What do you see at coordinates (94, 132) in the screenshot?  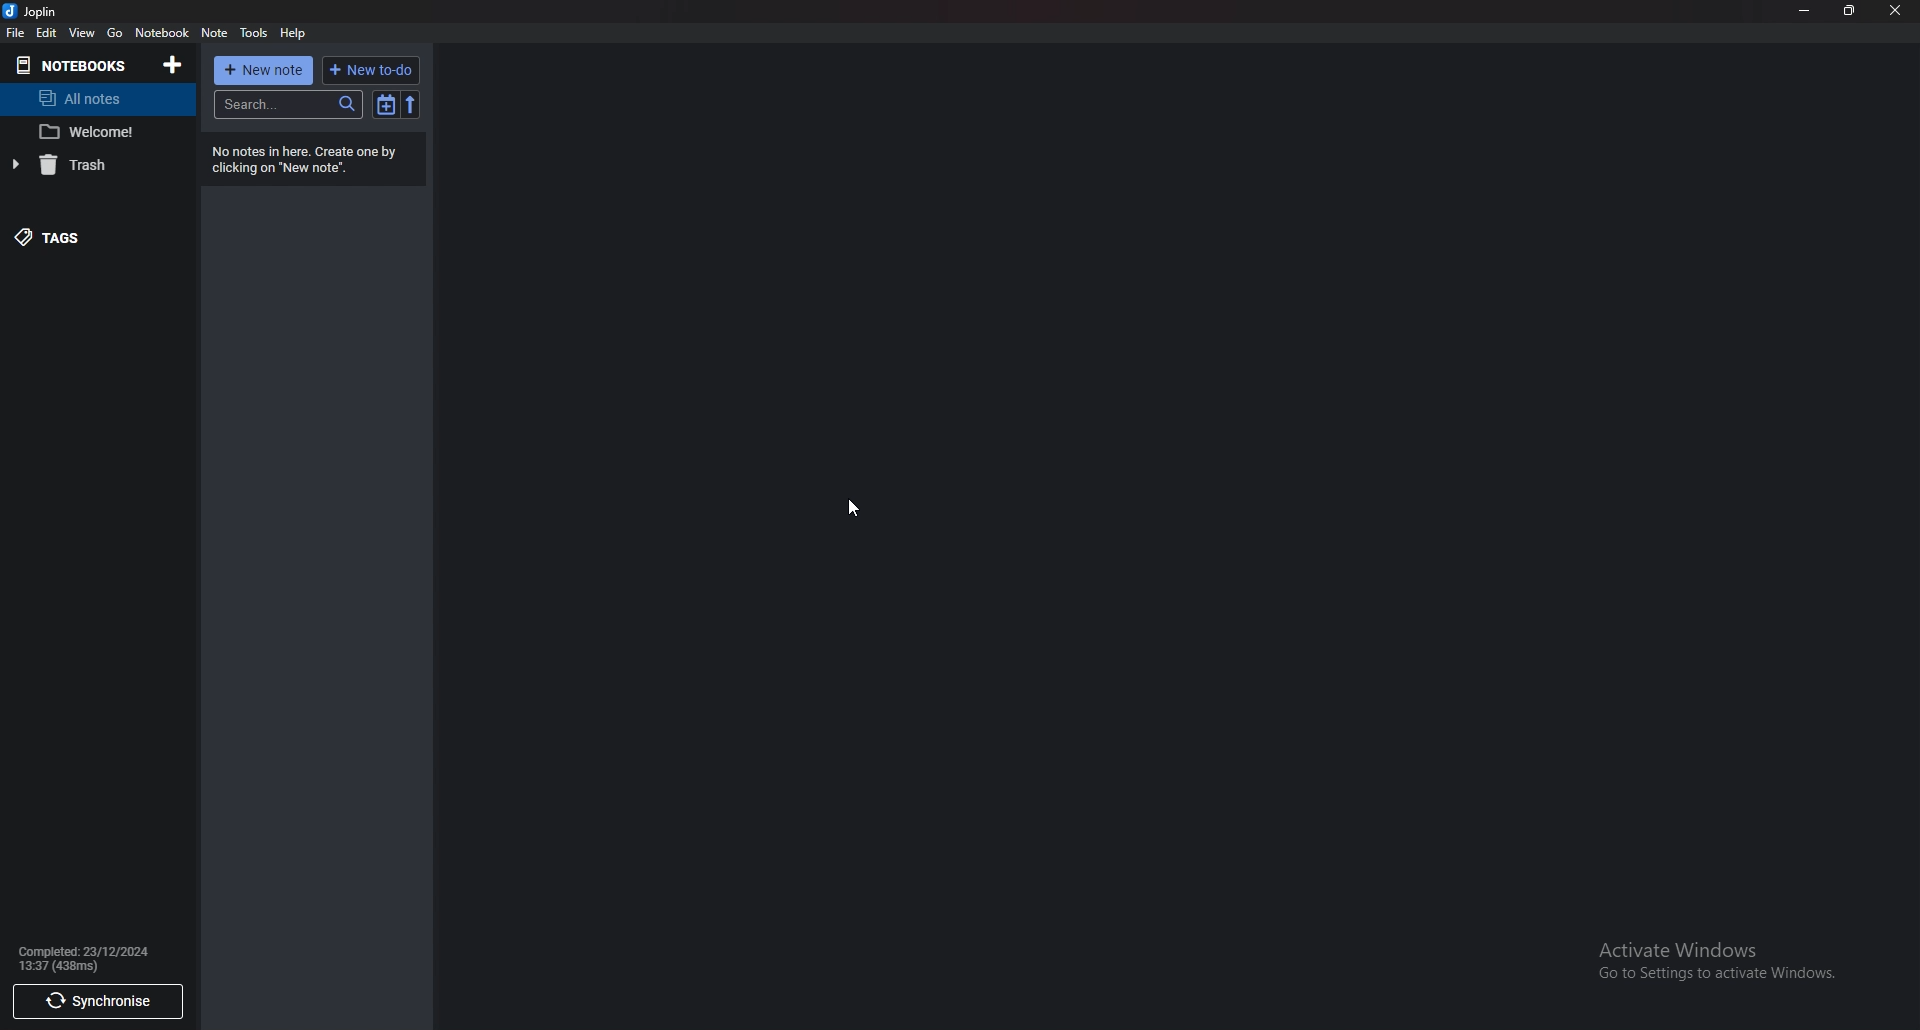 I see `Welcome` at bounding box center [94, 132].